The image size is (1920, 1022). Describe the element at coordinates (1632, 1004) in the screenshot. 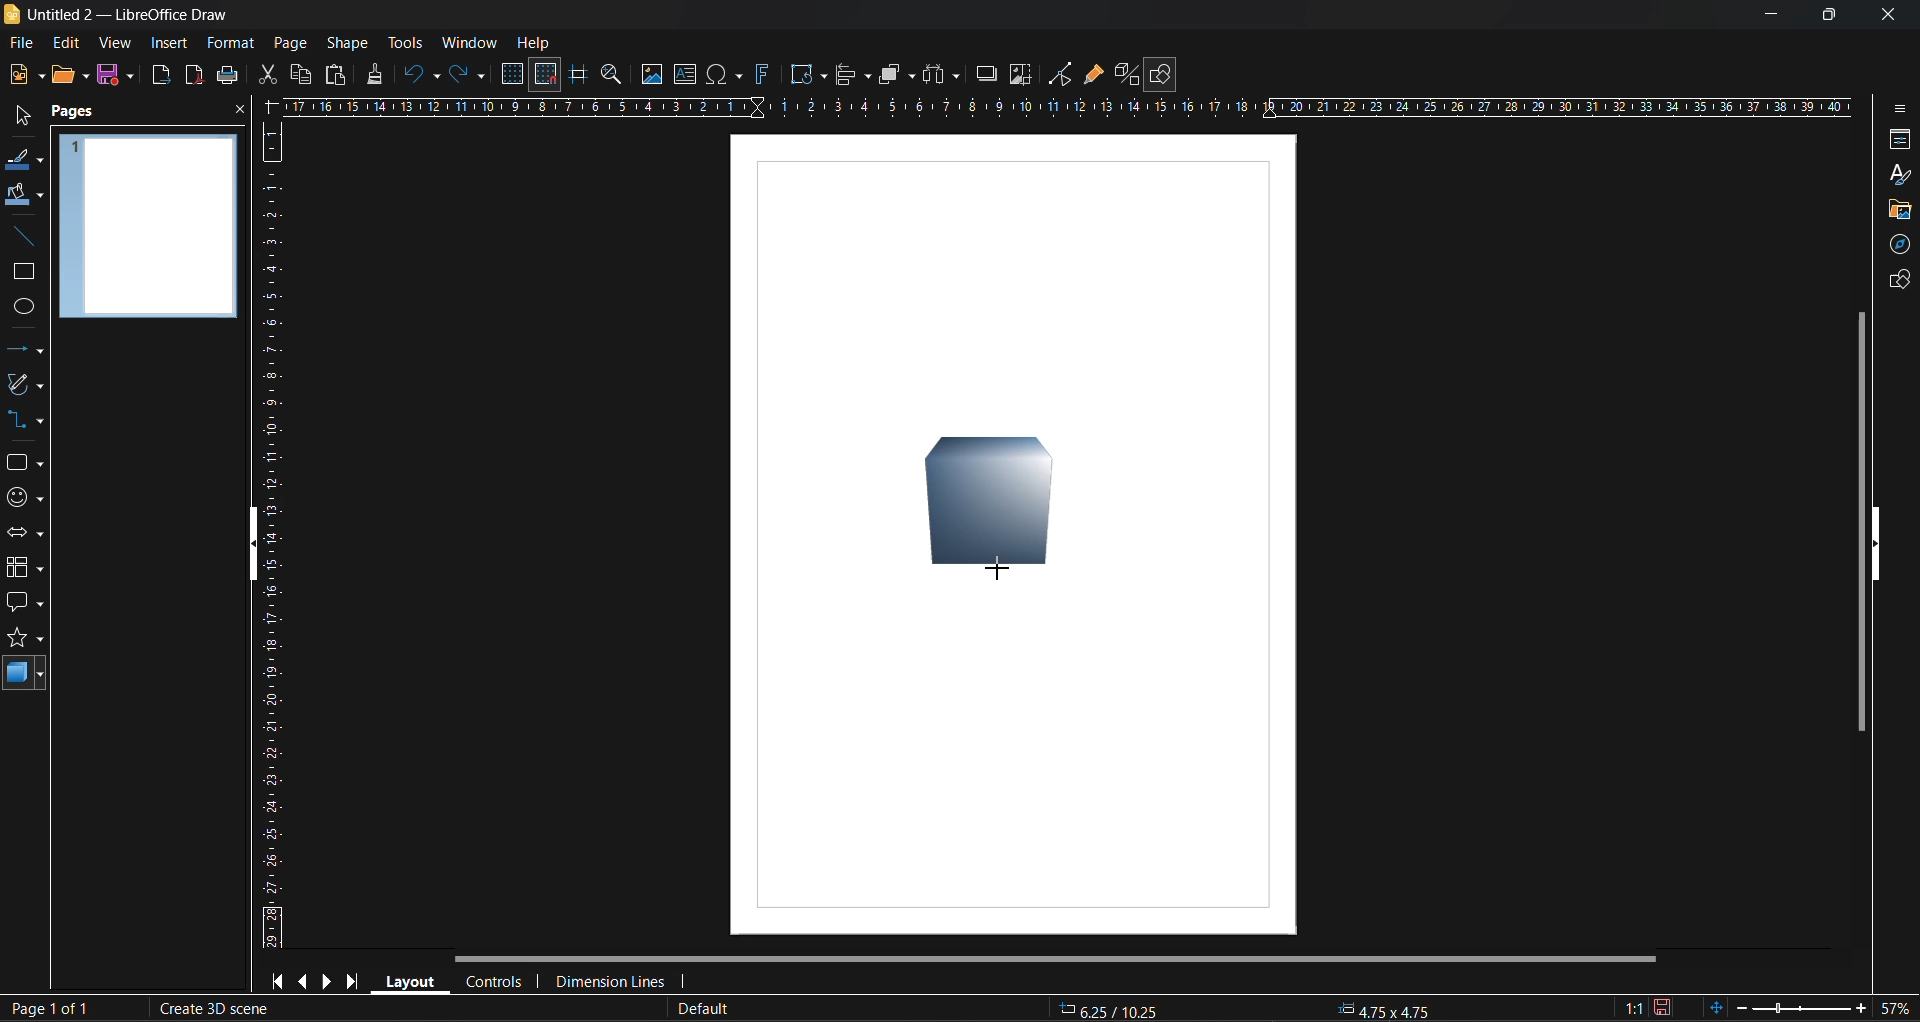

I see `scaling factor` at that location.